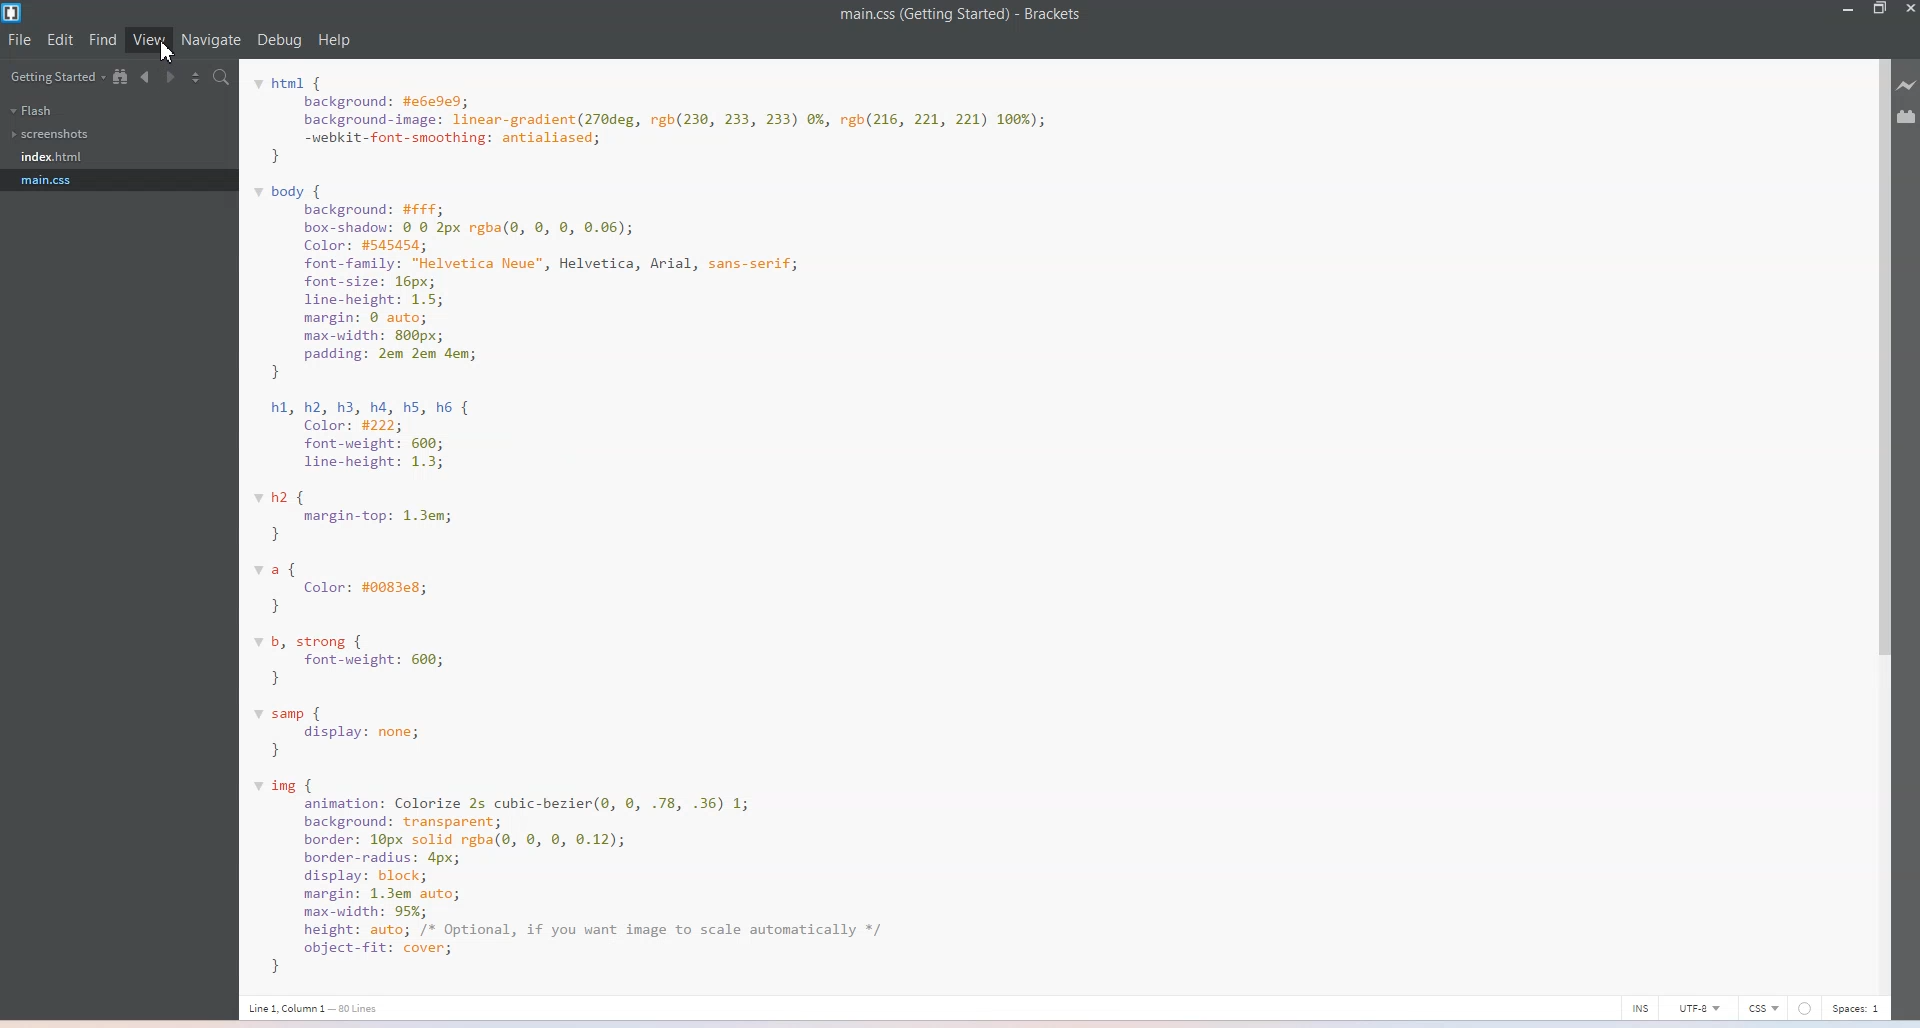  Describe the element at coordinates (279, 41) in the screenshot. I see `Debug` at that location.